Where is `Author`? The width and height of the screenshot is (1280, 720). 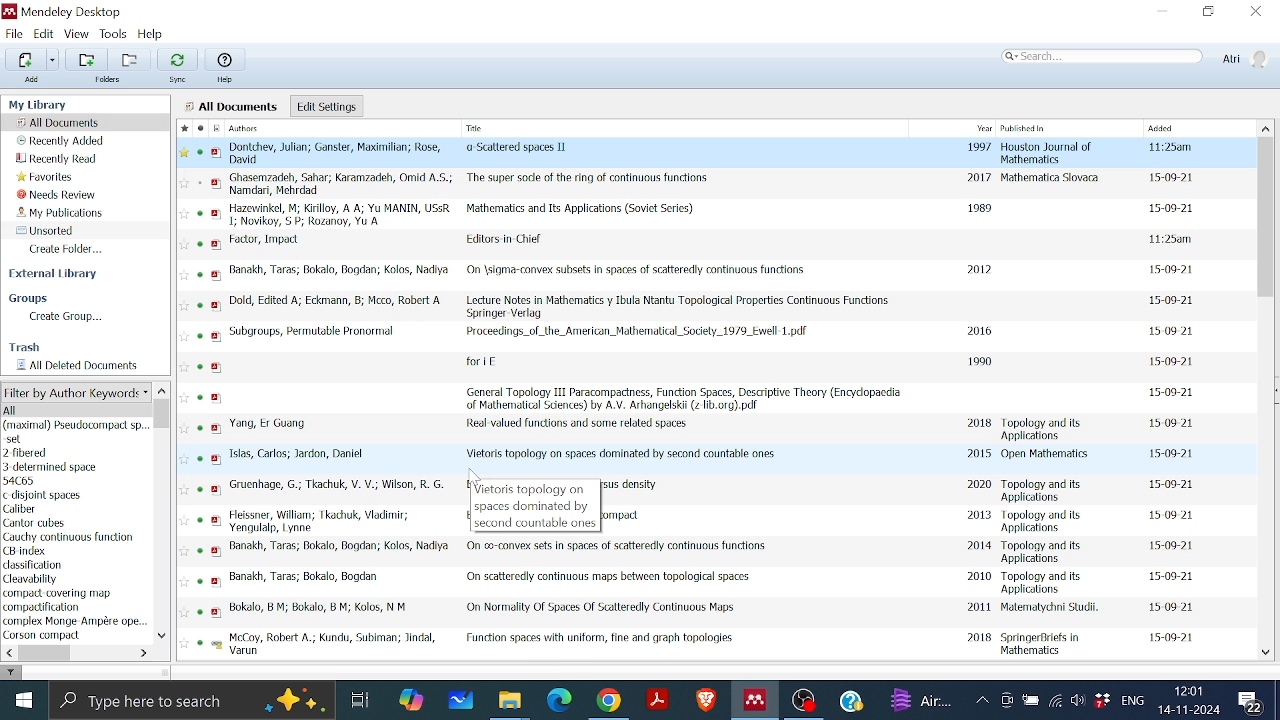 Author is located at coordinates (328, 521).